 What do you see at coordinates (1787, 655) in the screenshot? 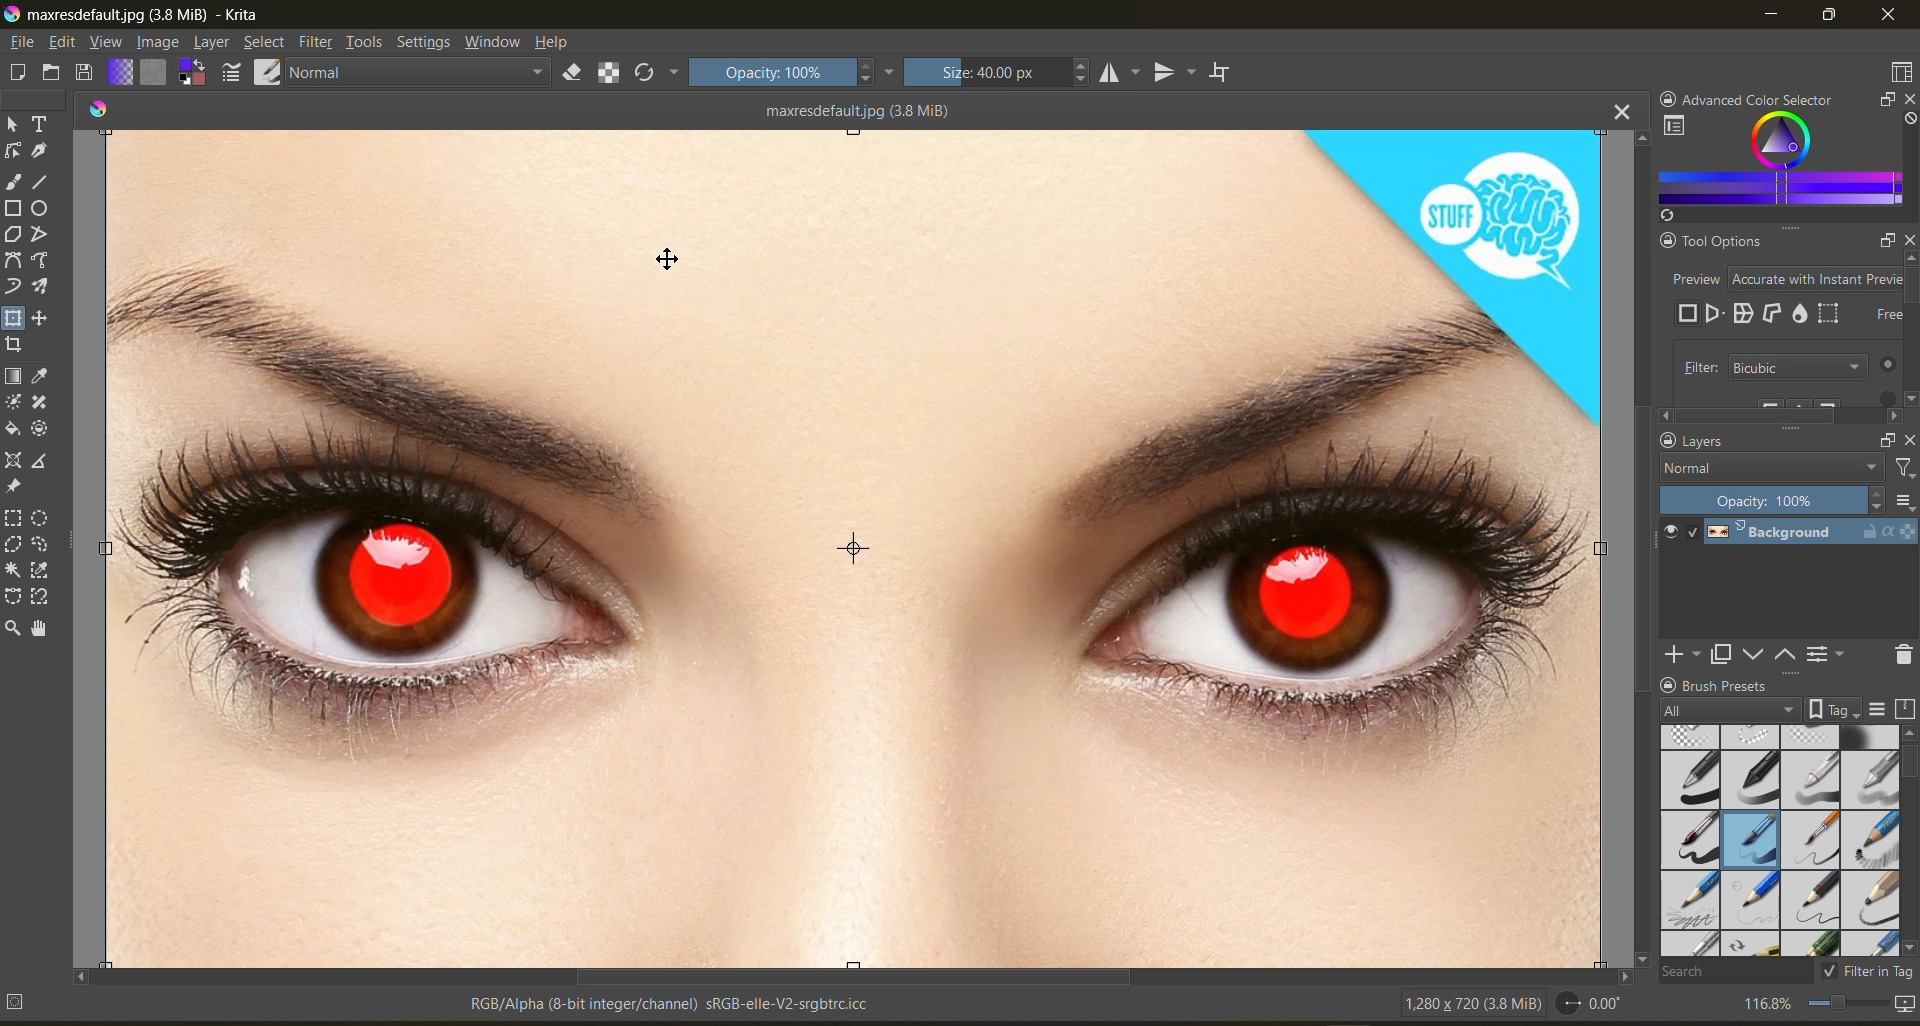
I see `mask up` at bounding box center [1787, 655].